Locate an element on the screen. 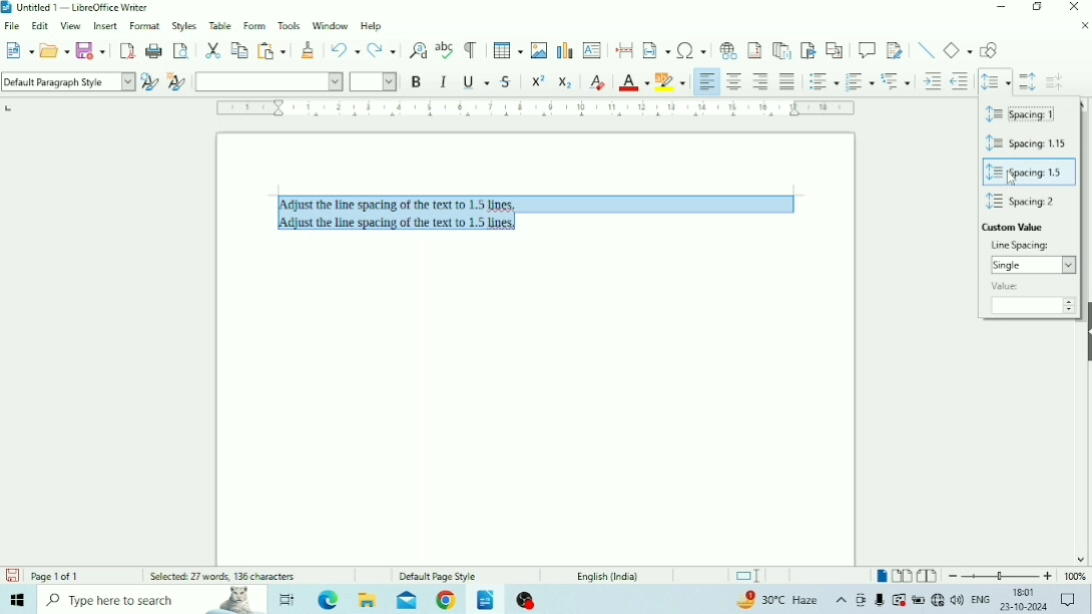 This screenshot has width=1092, height=614. Insert Hyperlink is located at coordinates (728, 49).